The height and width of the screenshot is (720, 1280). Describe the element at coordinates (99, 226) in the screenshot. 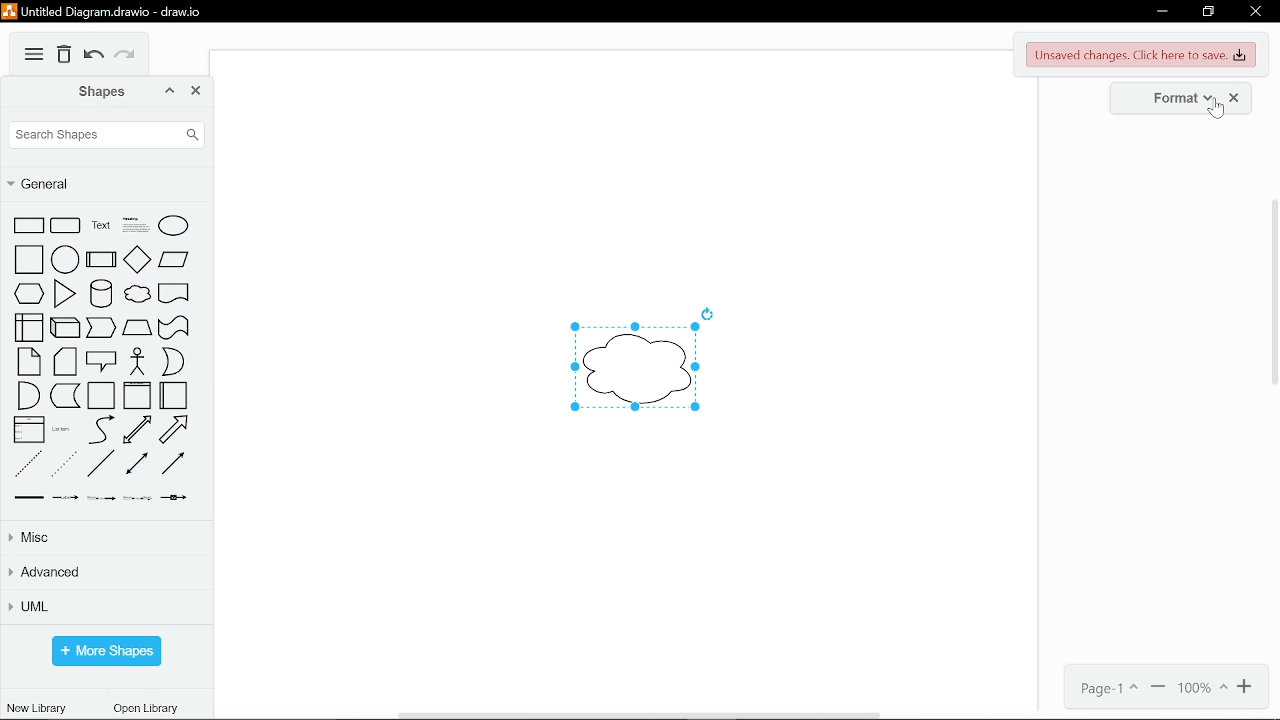

I see `text` at that location.